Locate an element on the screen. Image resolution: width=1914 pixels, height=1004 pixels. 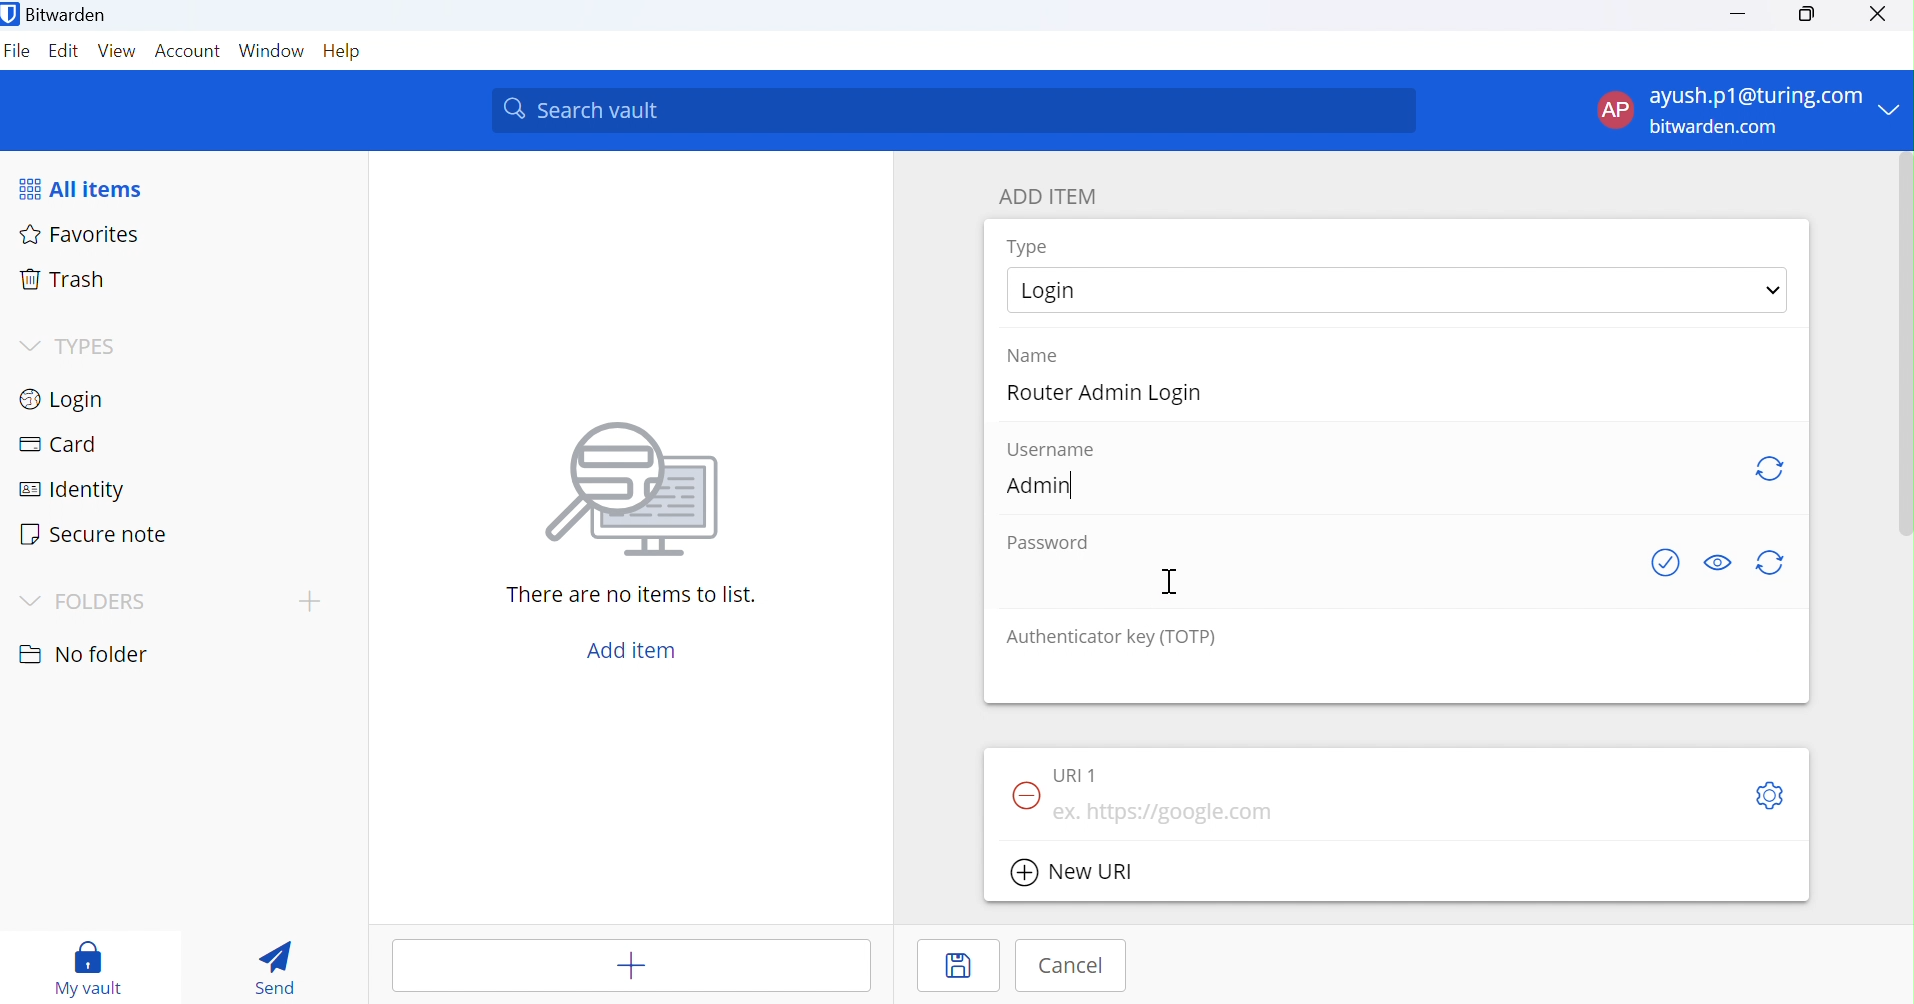
Help is located at coordinates (346, 52).